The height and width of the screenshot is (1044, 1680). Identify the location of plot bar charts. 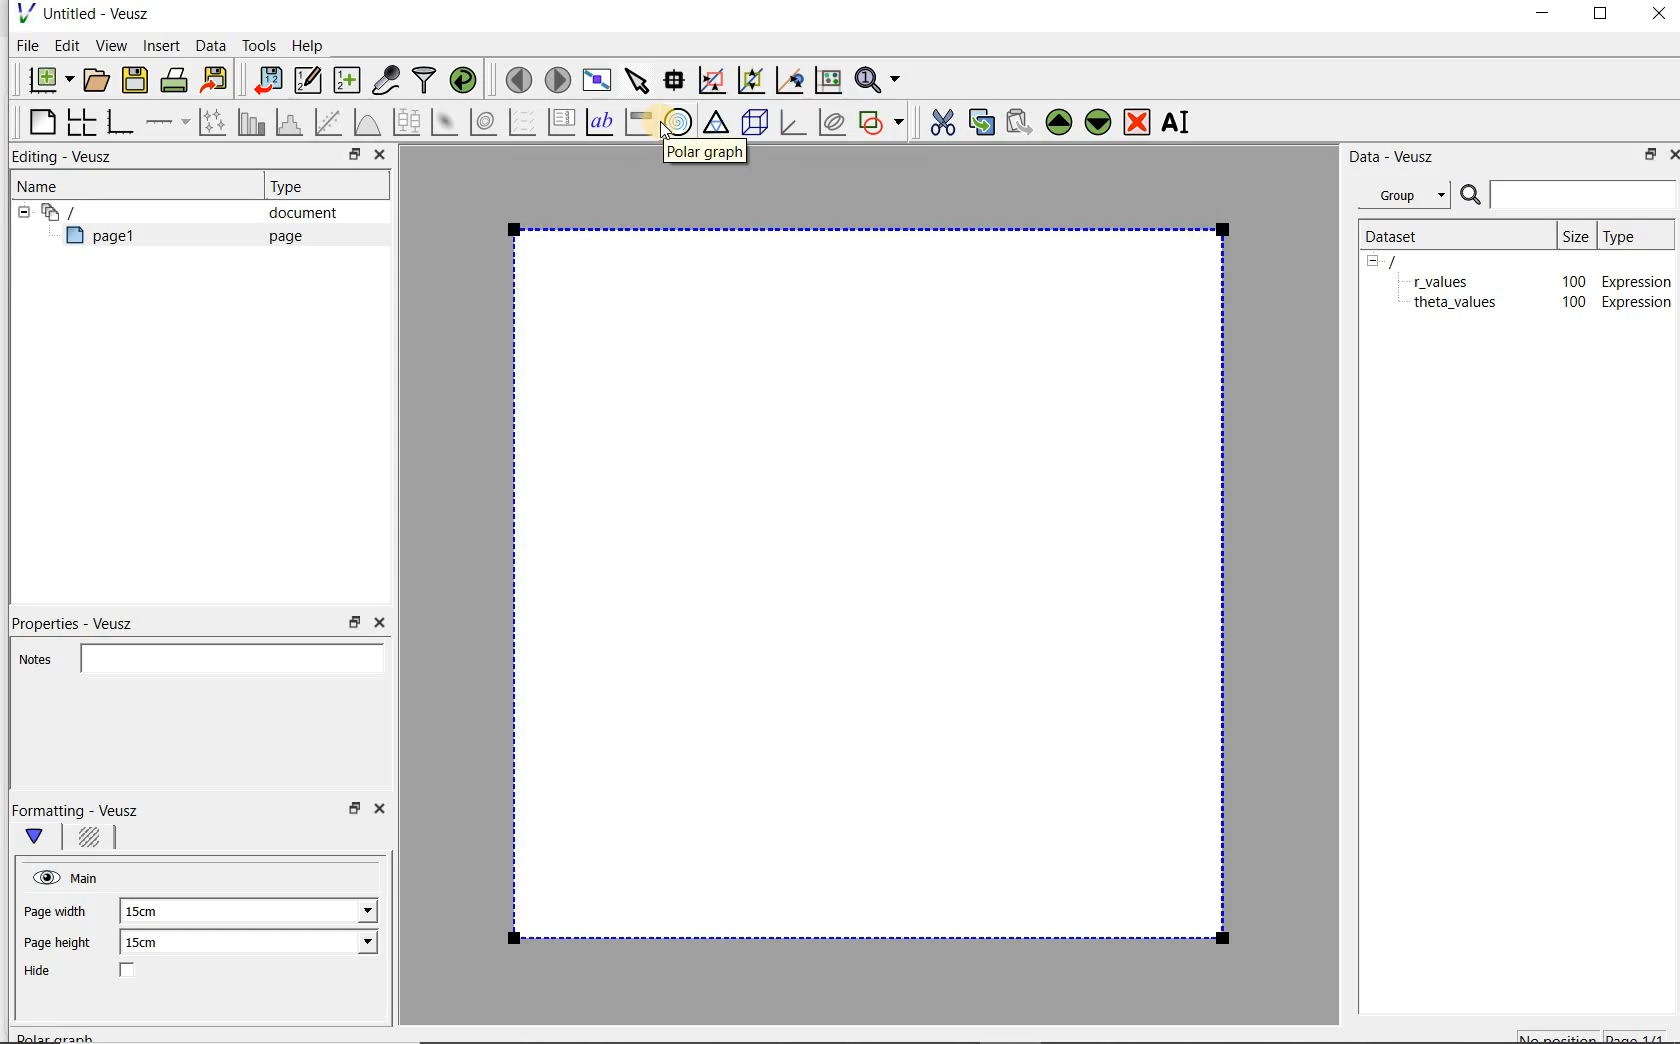
(252, 122).